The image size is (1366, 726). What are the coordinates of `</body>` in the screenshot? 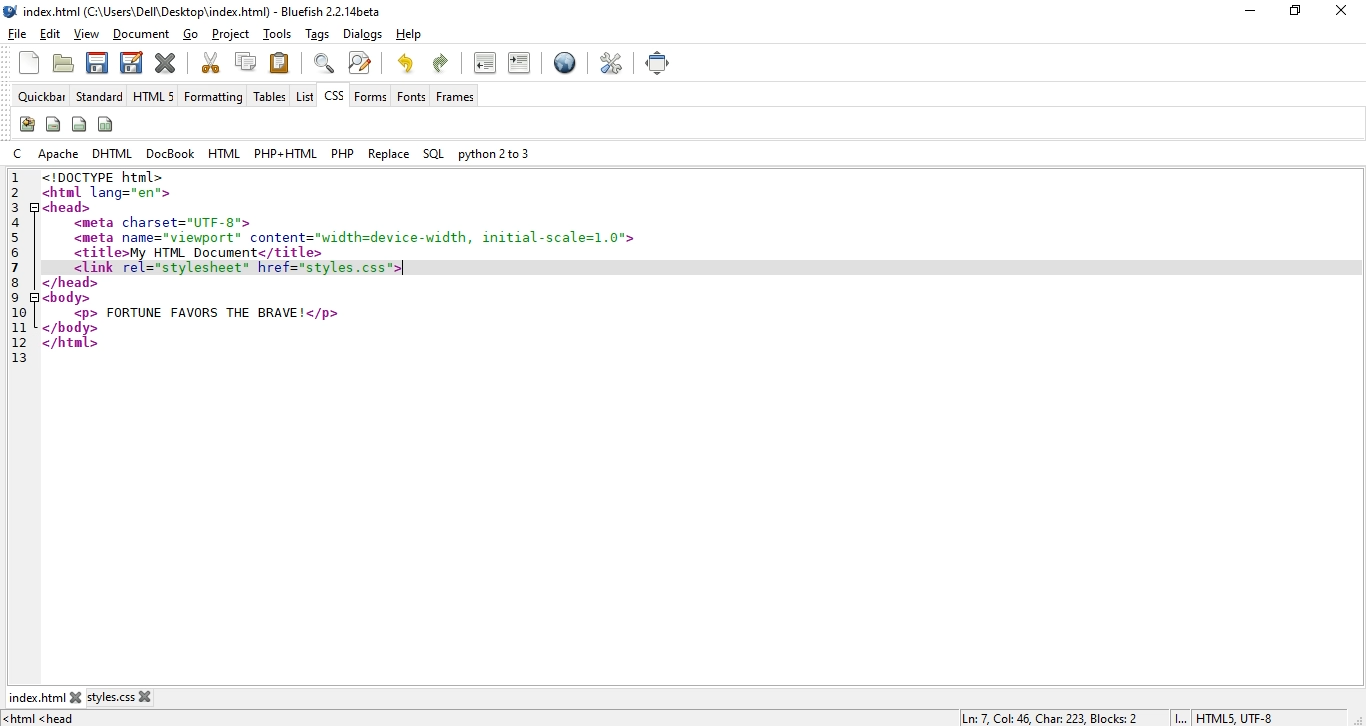 It's located at (71, 328).